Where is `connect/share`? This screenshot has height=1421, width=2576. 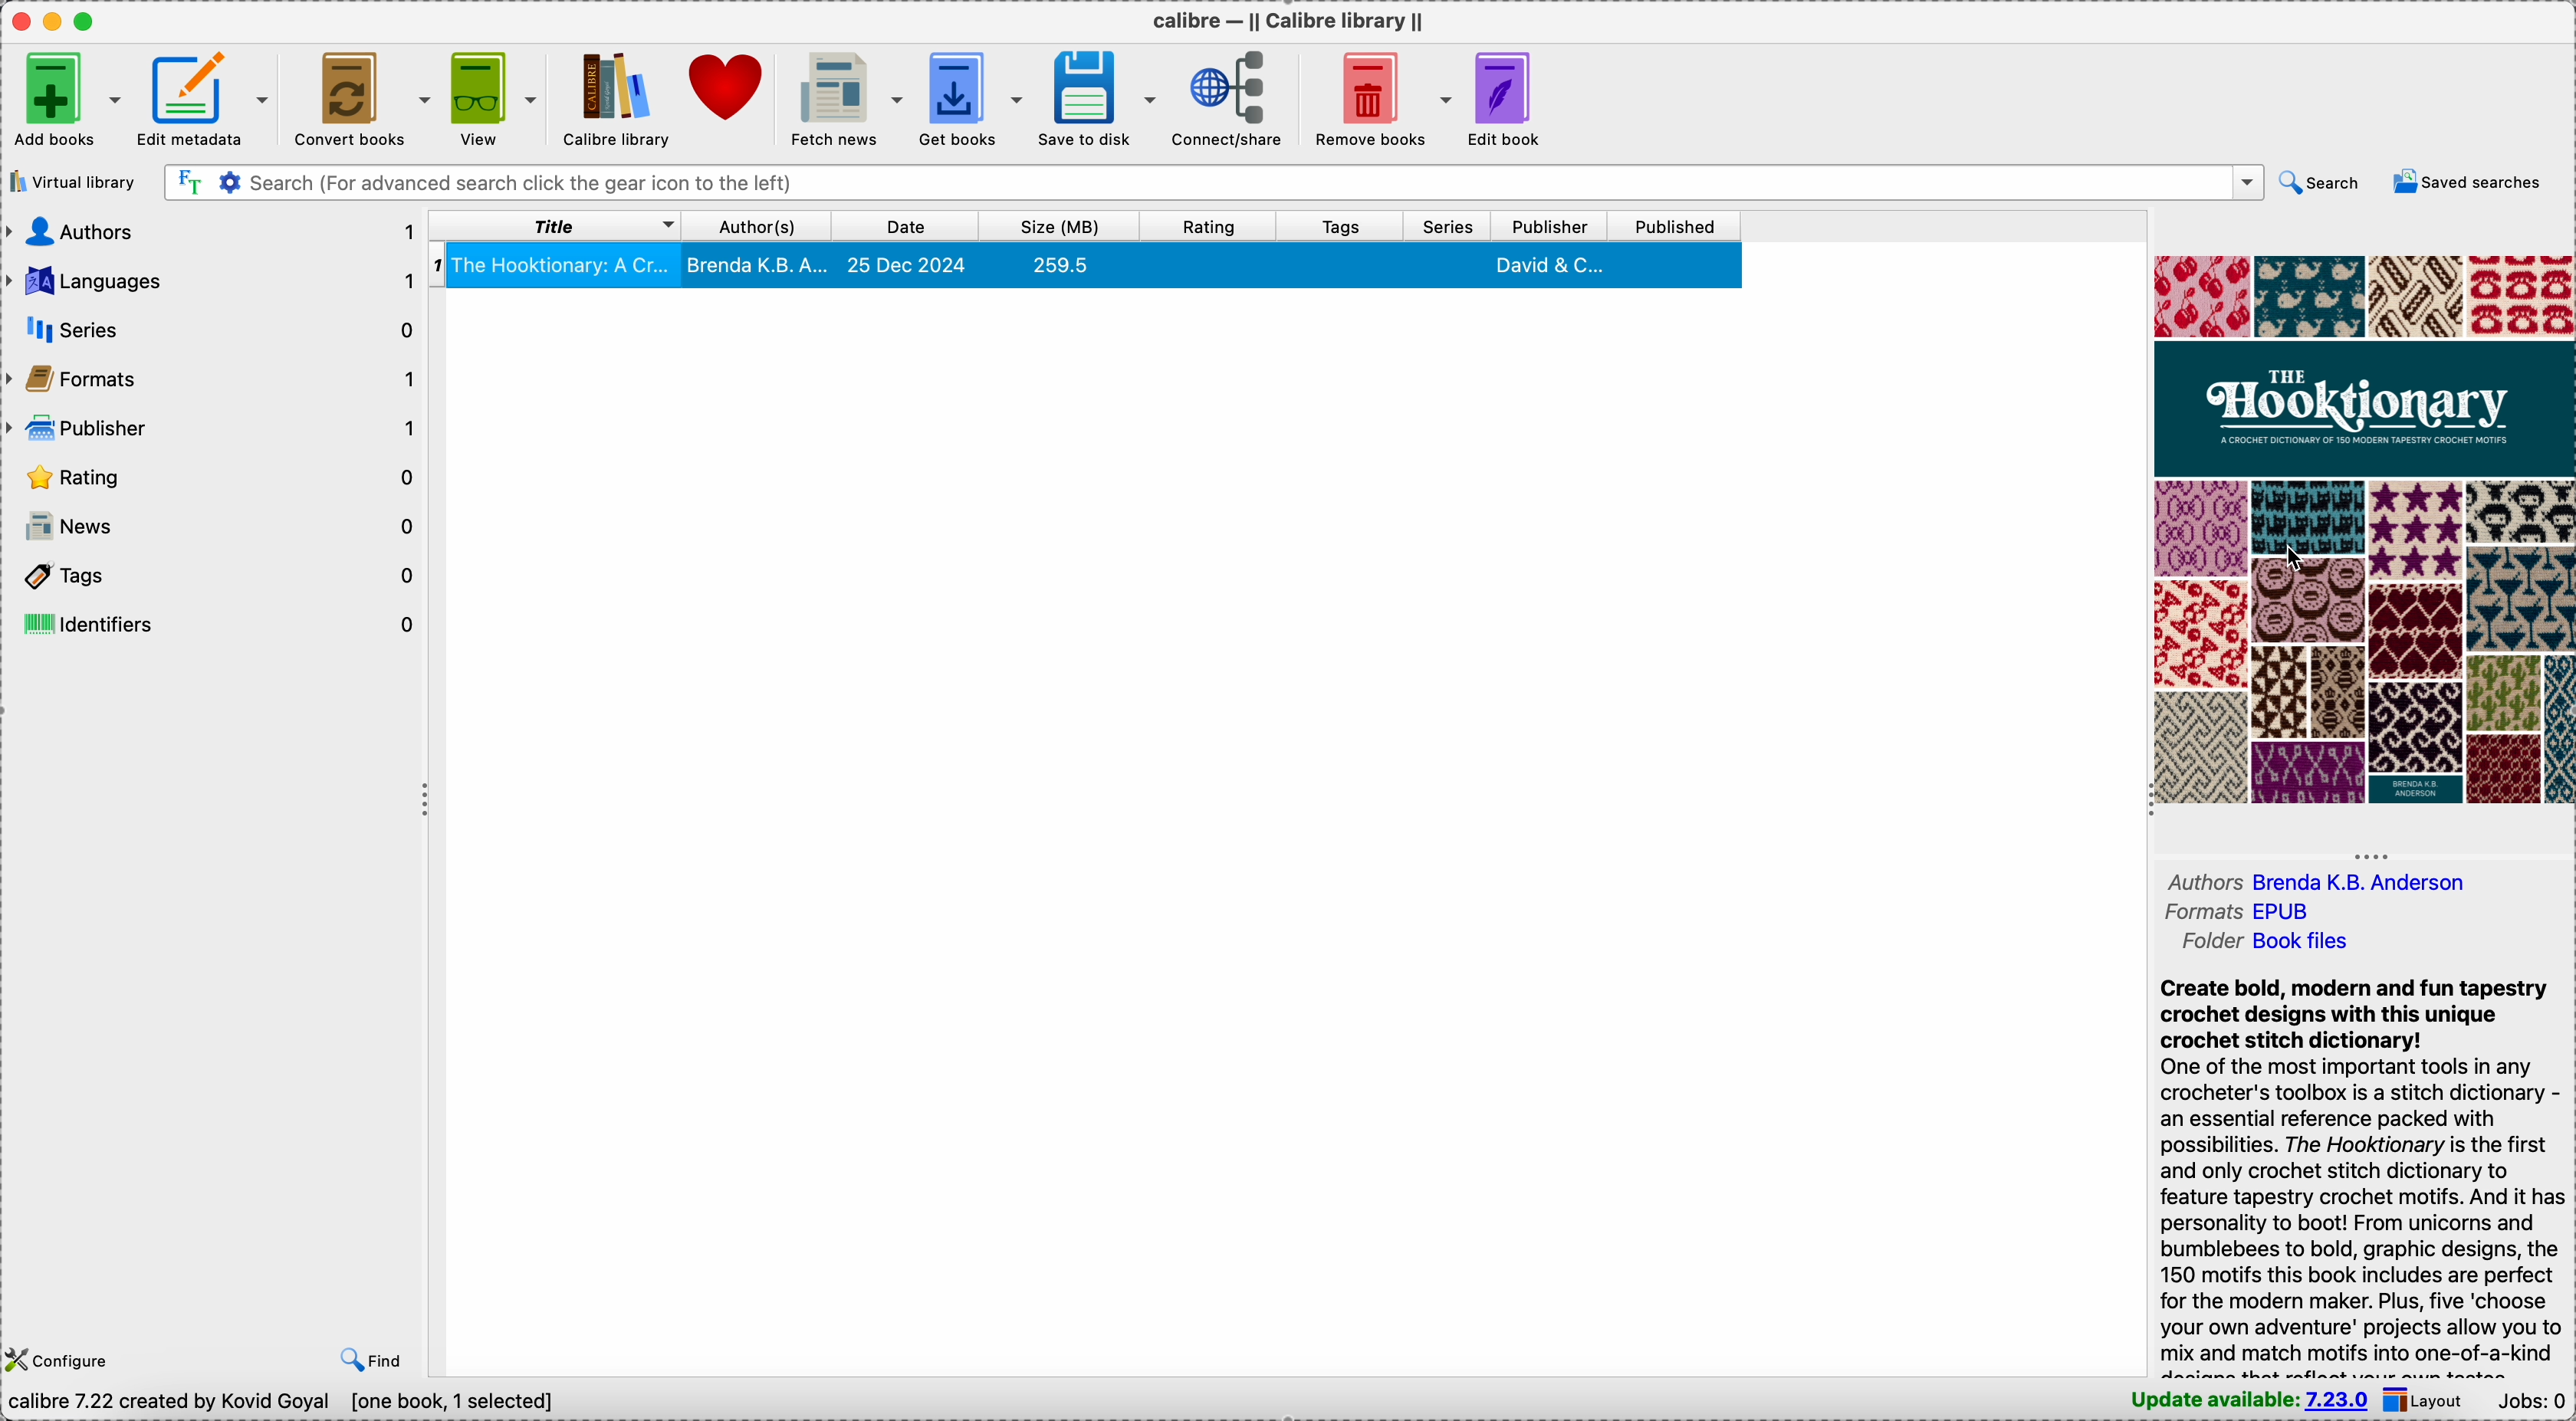 connect/share is located at coordinates (1233, 95).